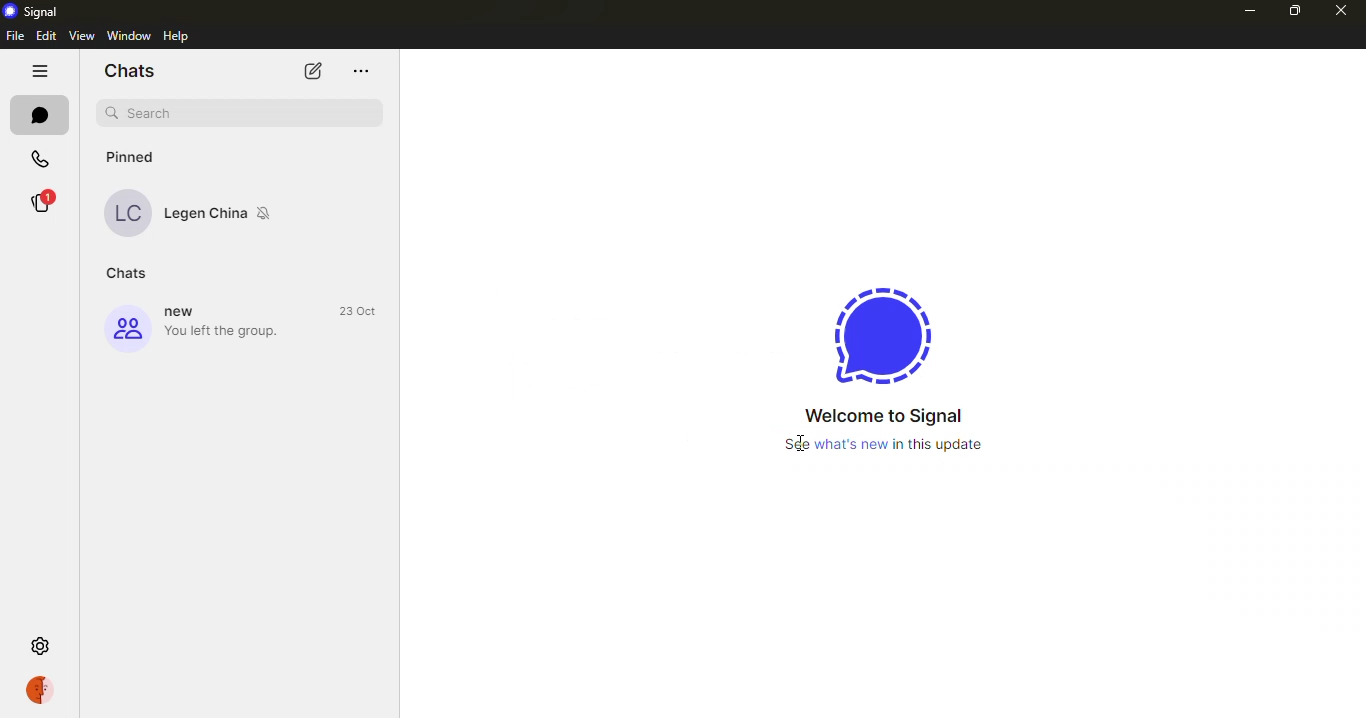  What do you see at coordinates (131, 272) in the screenshot?
I see `chats` at bounding box center [131, 272].